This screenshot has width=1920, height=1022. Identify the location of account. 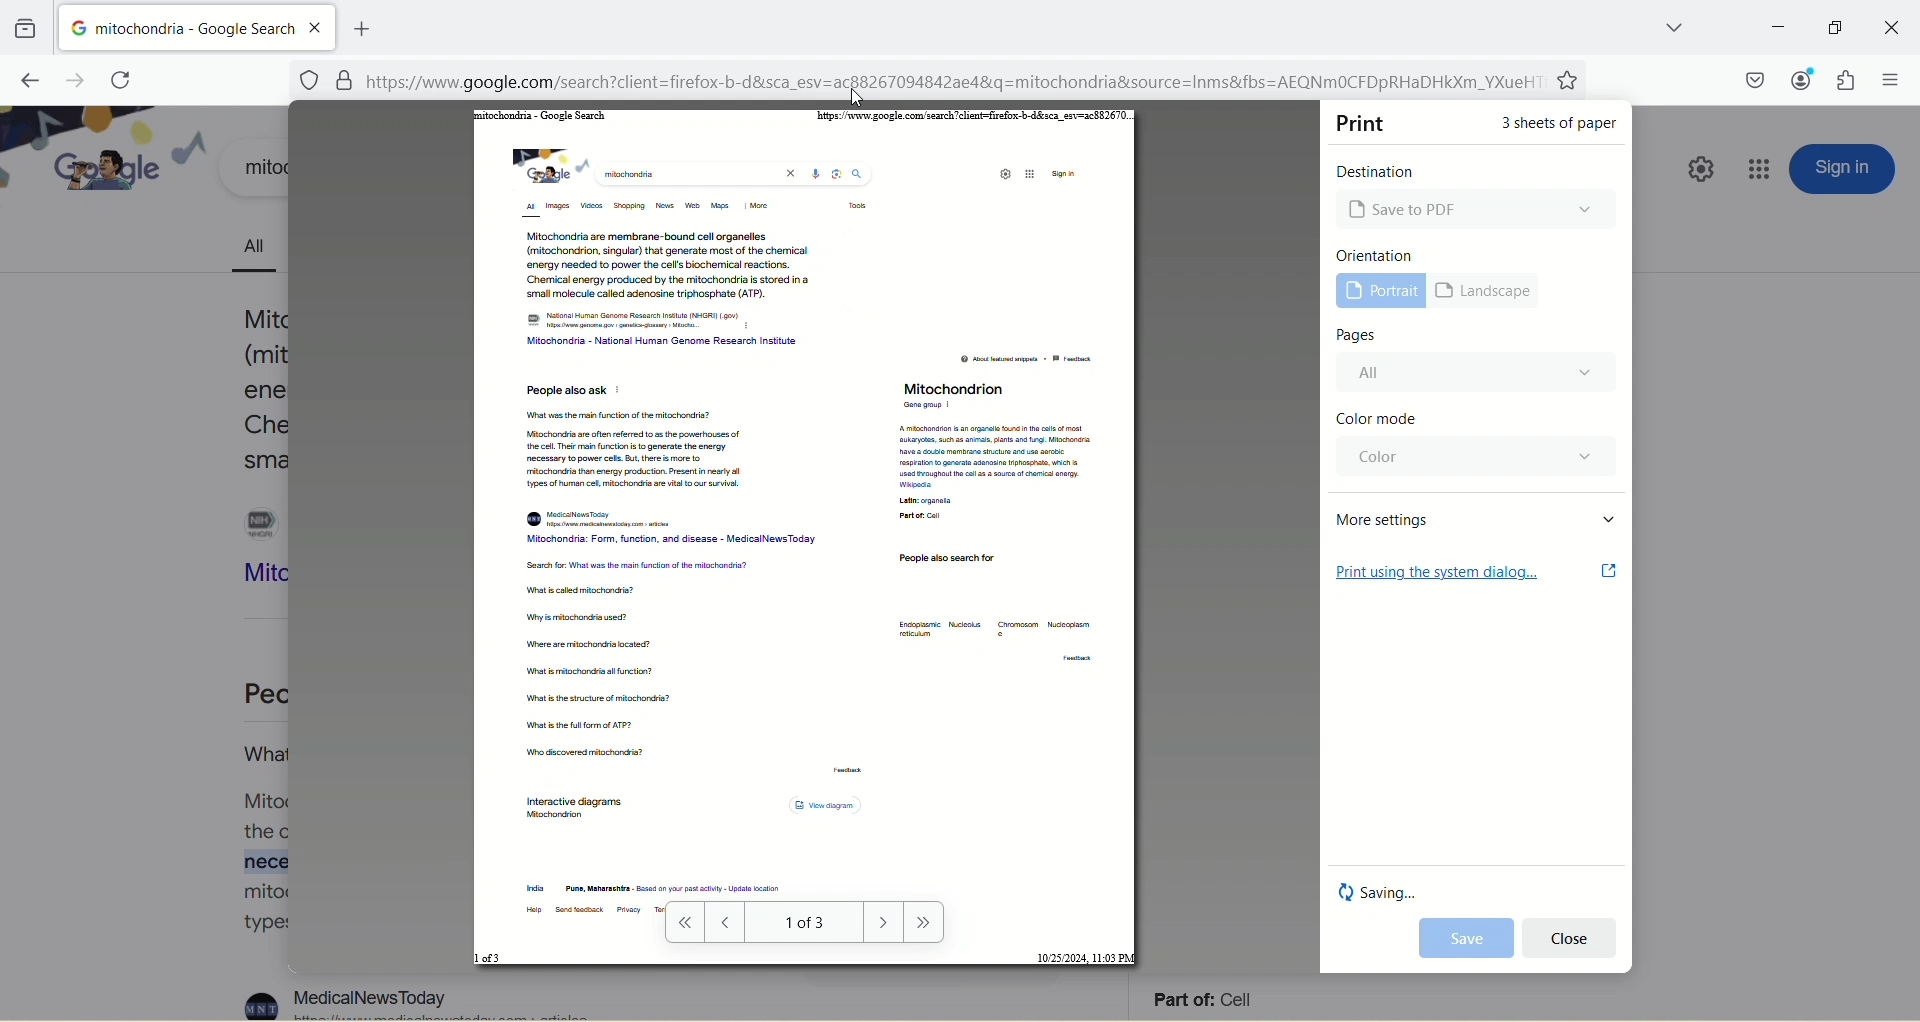
(1797, 77).